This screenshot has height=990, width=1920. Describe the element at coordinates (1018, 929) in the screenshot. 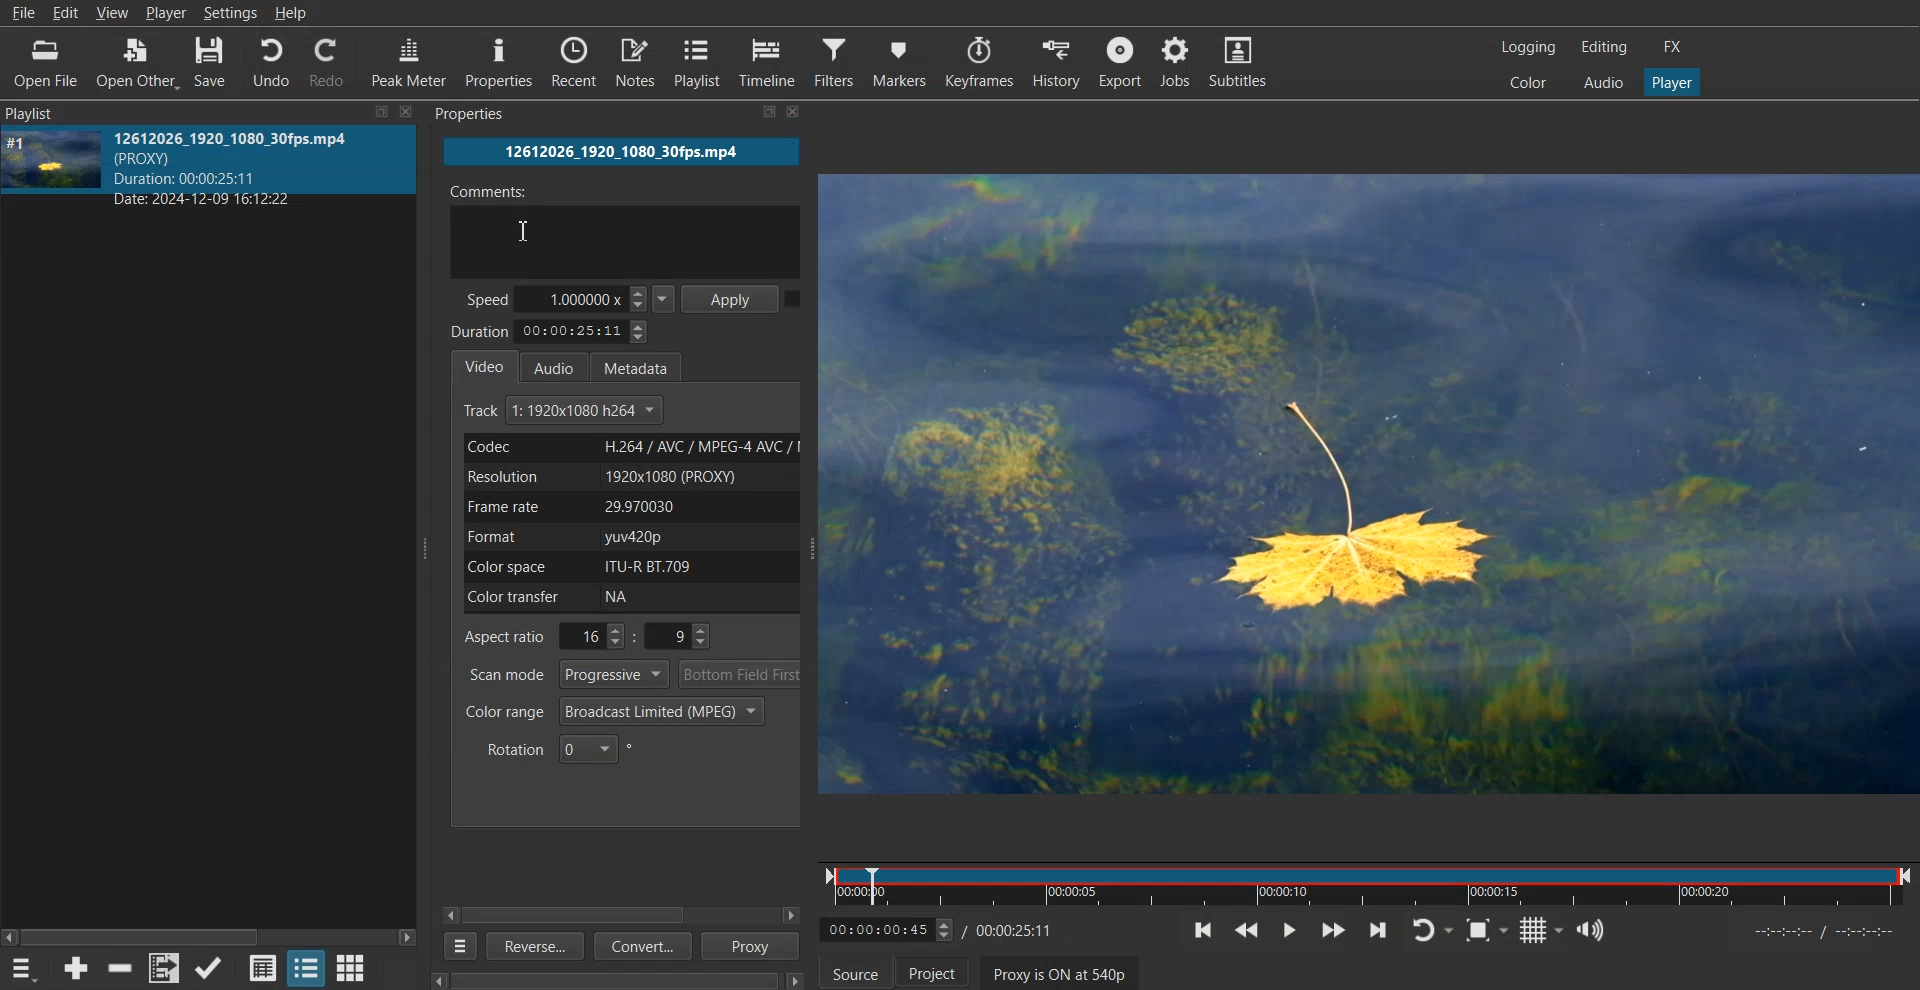

I see `End Time` at that location.